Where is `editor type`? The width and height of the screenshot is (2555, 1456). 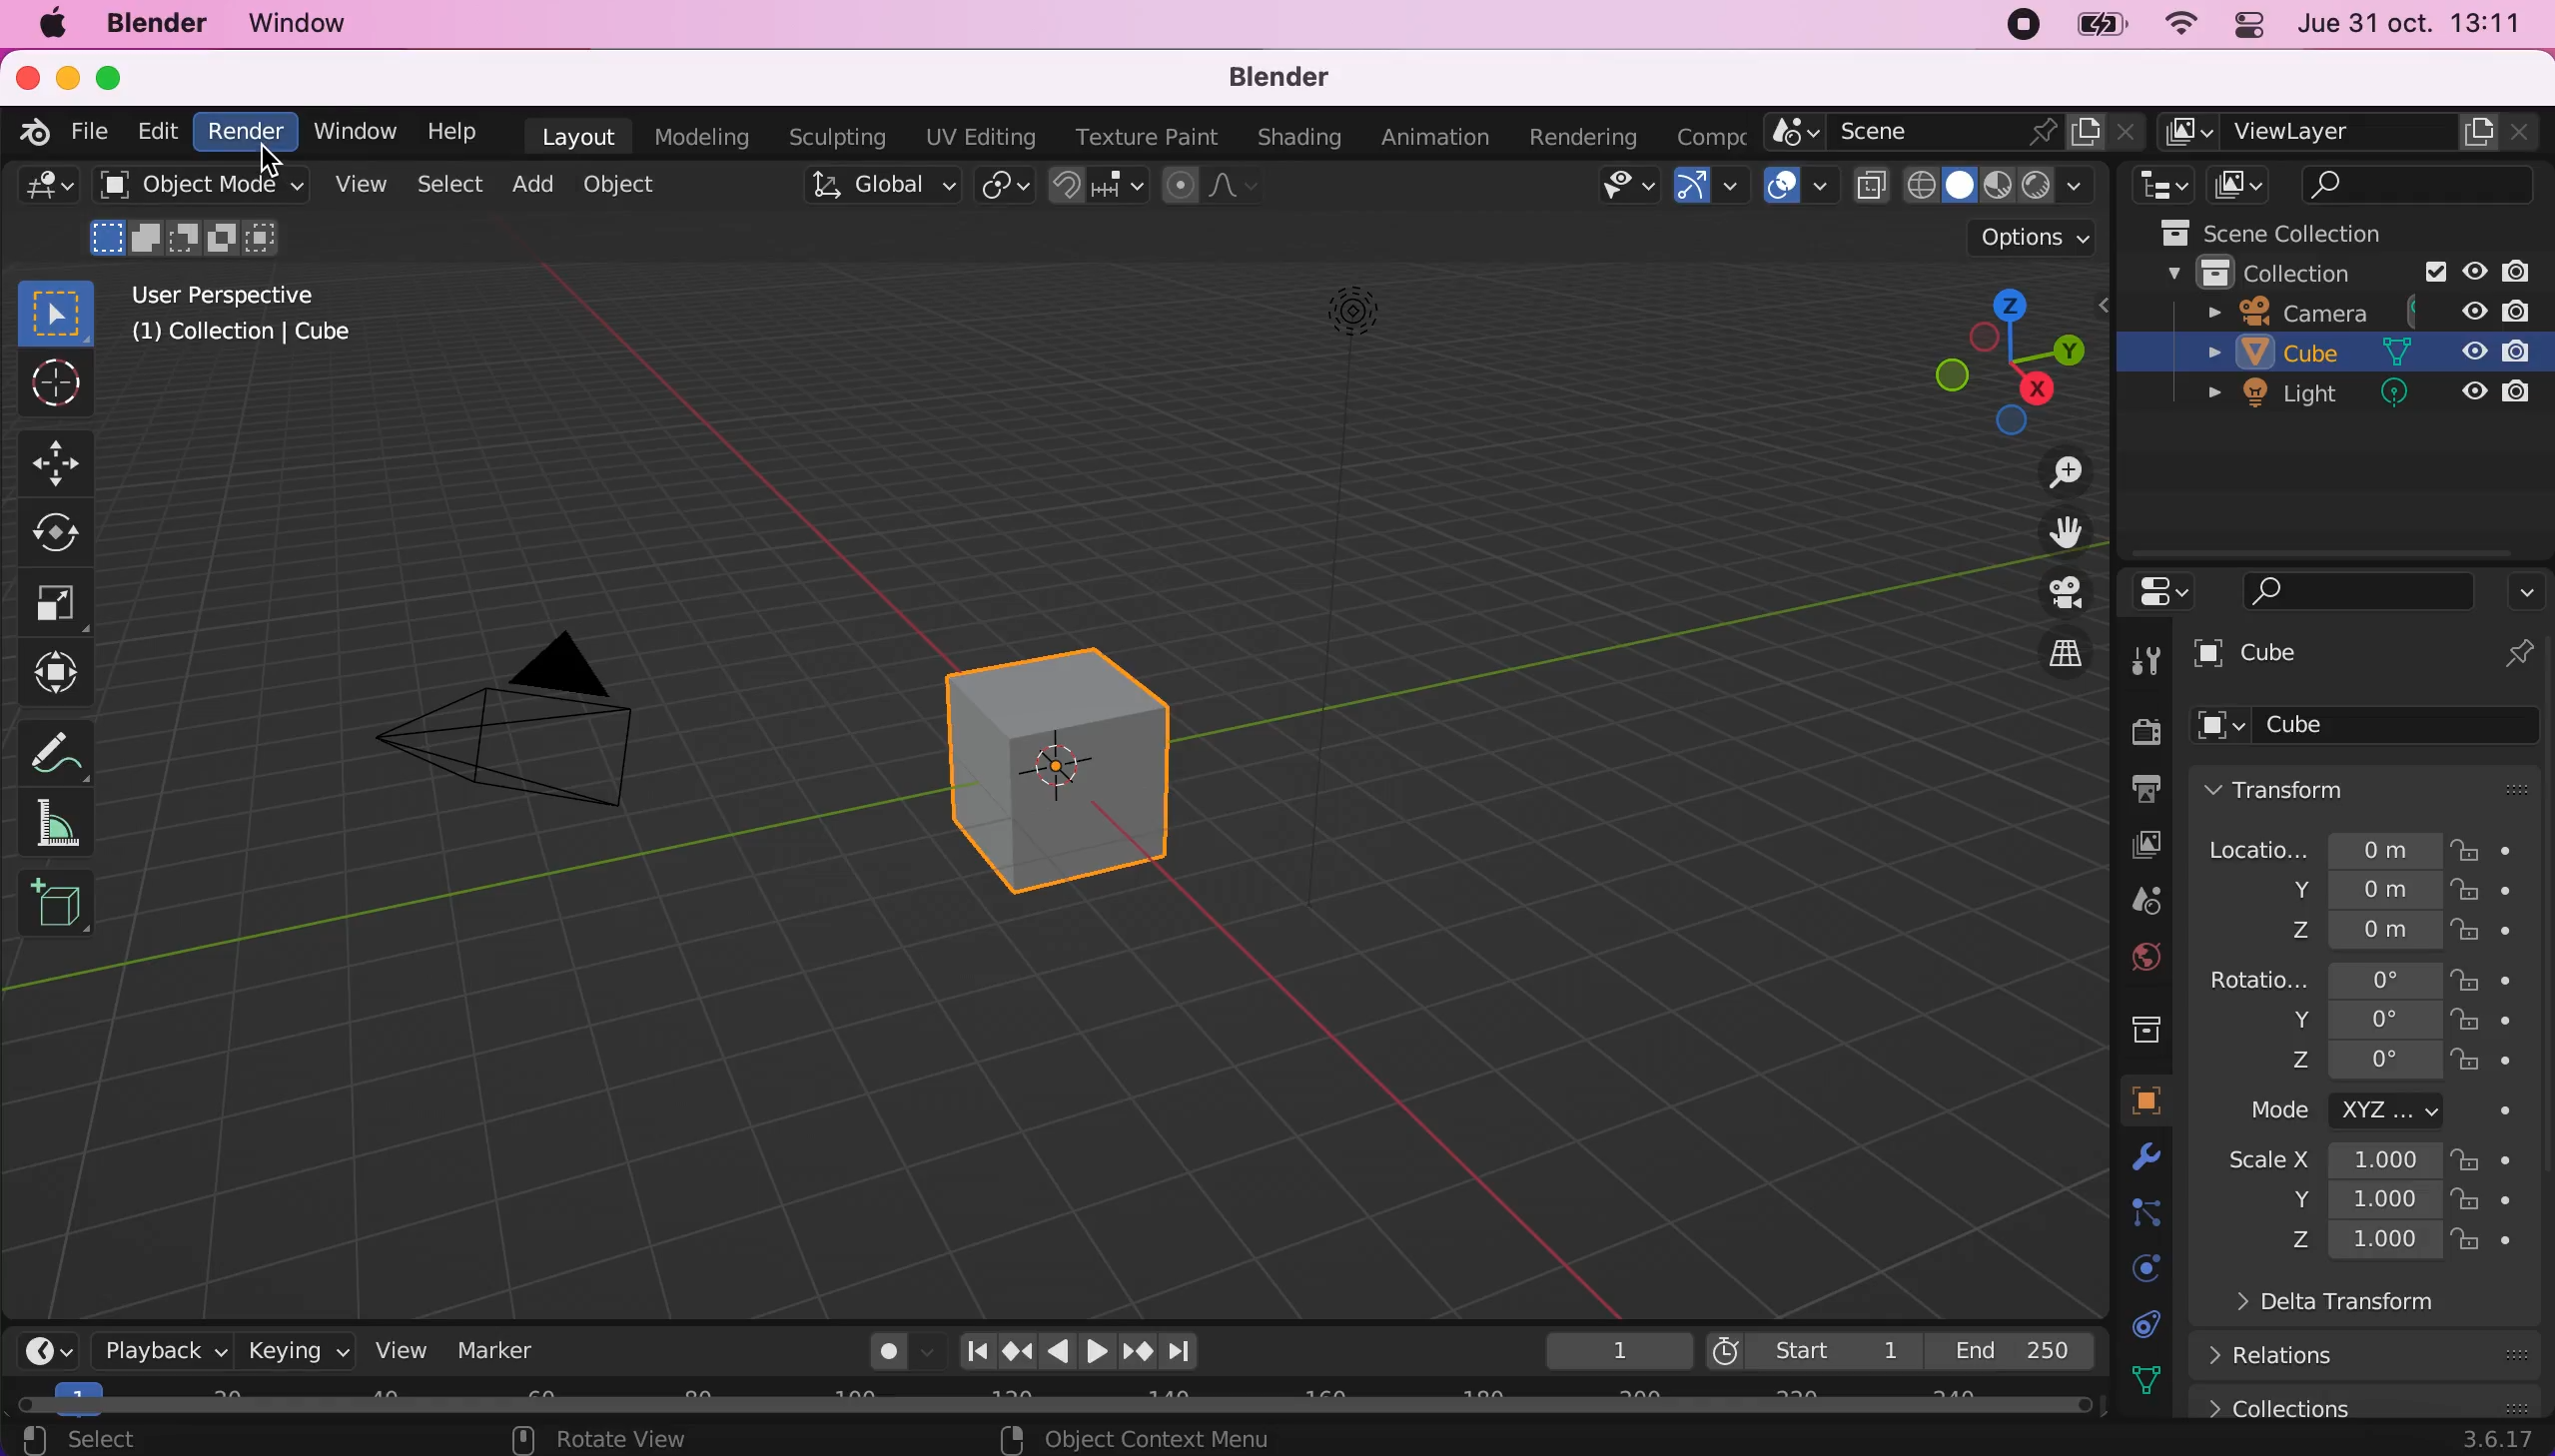 editor type is located at coordinates (2157, 593).